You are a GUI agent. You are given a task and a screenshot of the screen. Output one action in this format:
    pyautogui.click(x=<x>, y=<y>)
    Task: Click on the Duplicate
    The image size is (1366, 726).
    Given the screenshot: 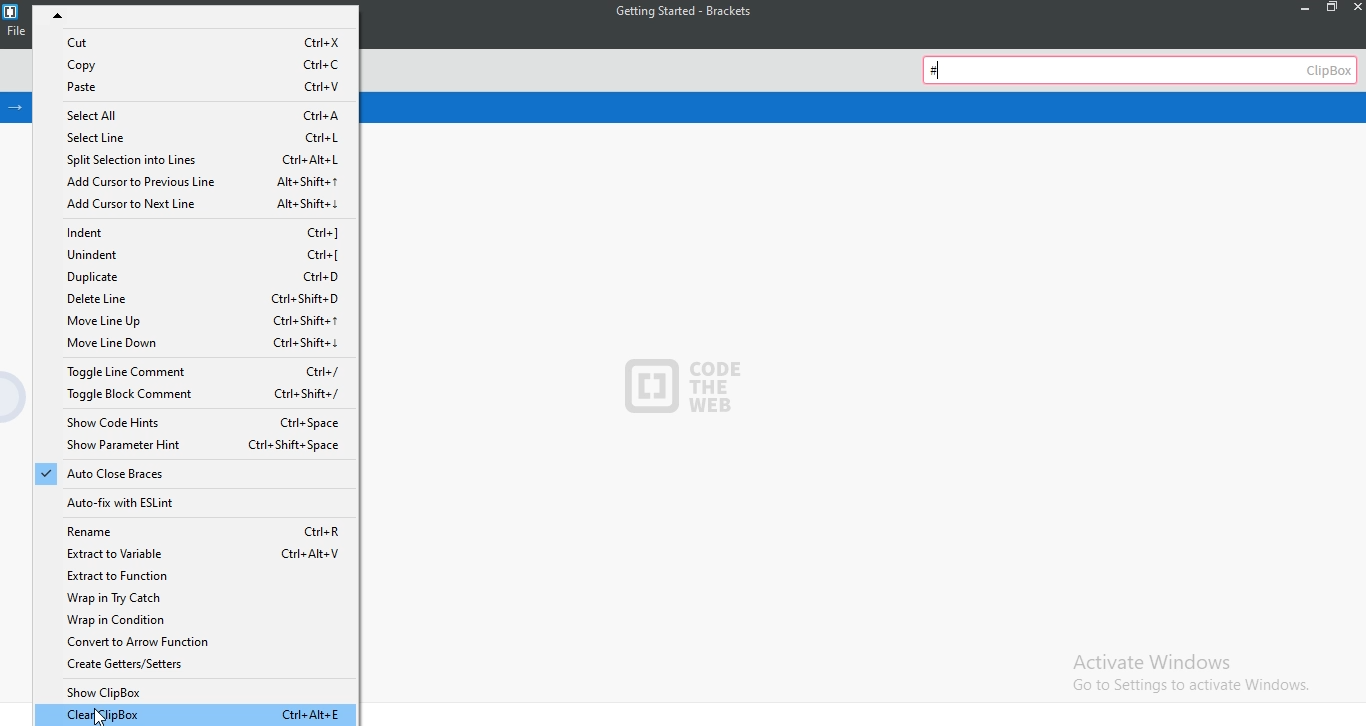 What is the action you would take?
    pyautogui.click(x=201, y=278)
    